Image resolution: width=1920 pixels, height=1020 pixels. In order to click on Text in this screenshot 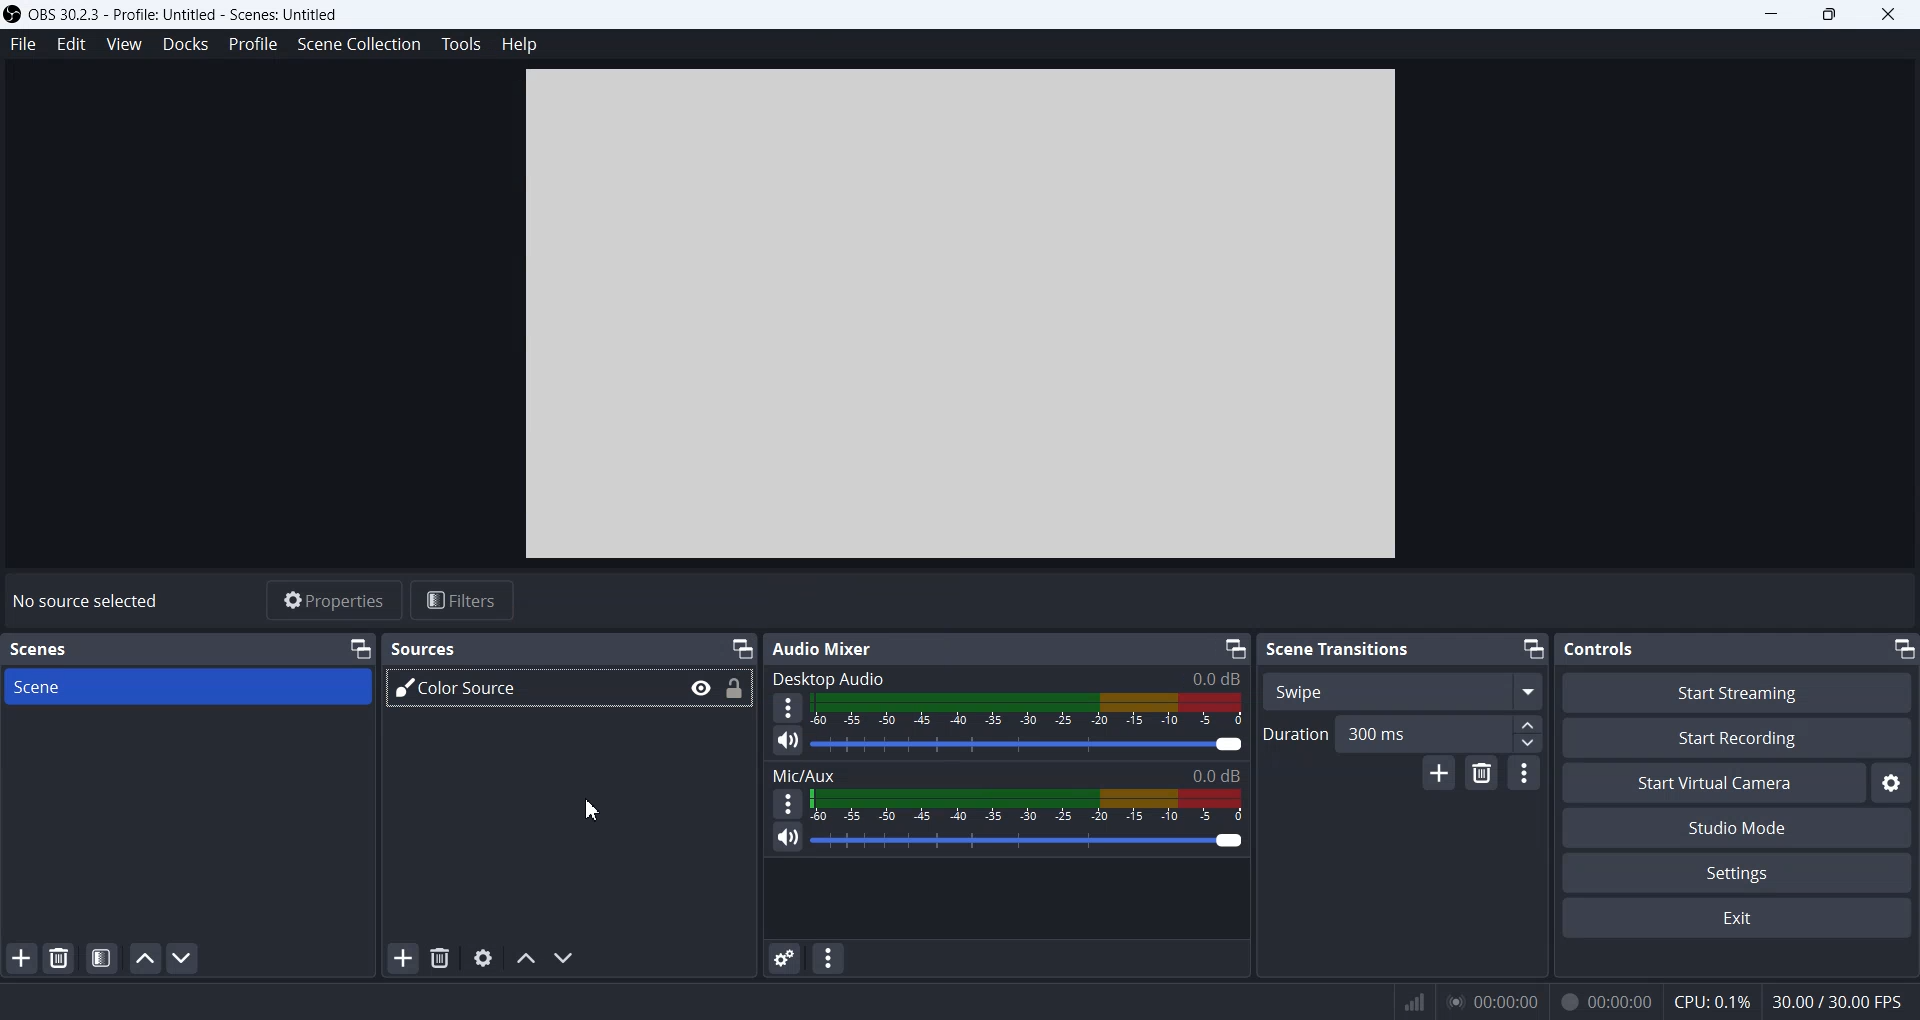, I will do `click(1602, 648)`.